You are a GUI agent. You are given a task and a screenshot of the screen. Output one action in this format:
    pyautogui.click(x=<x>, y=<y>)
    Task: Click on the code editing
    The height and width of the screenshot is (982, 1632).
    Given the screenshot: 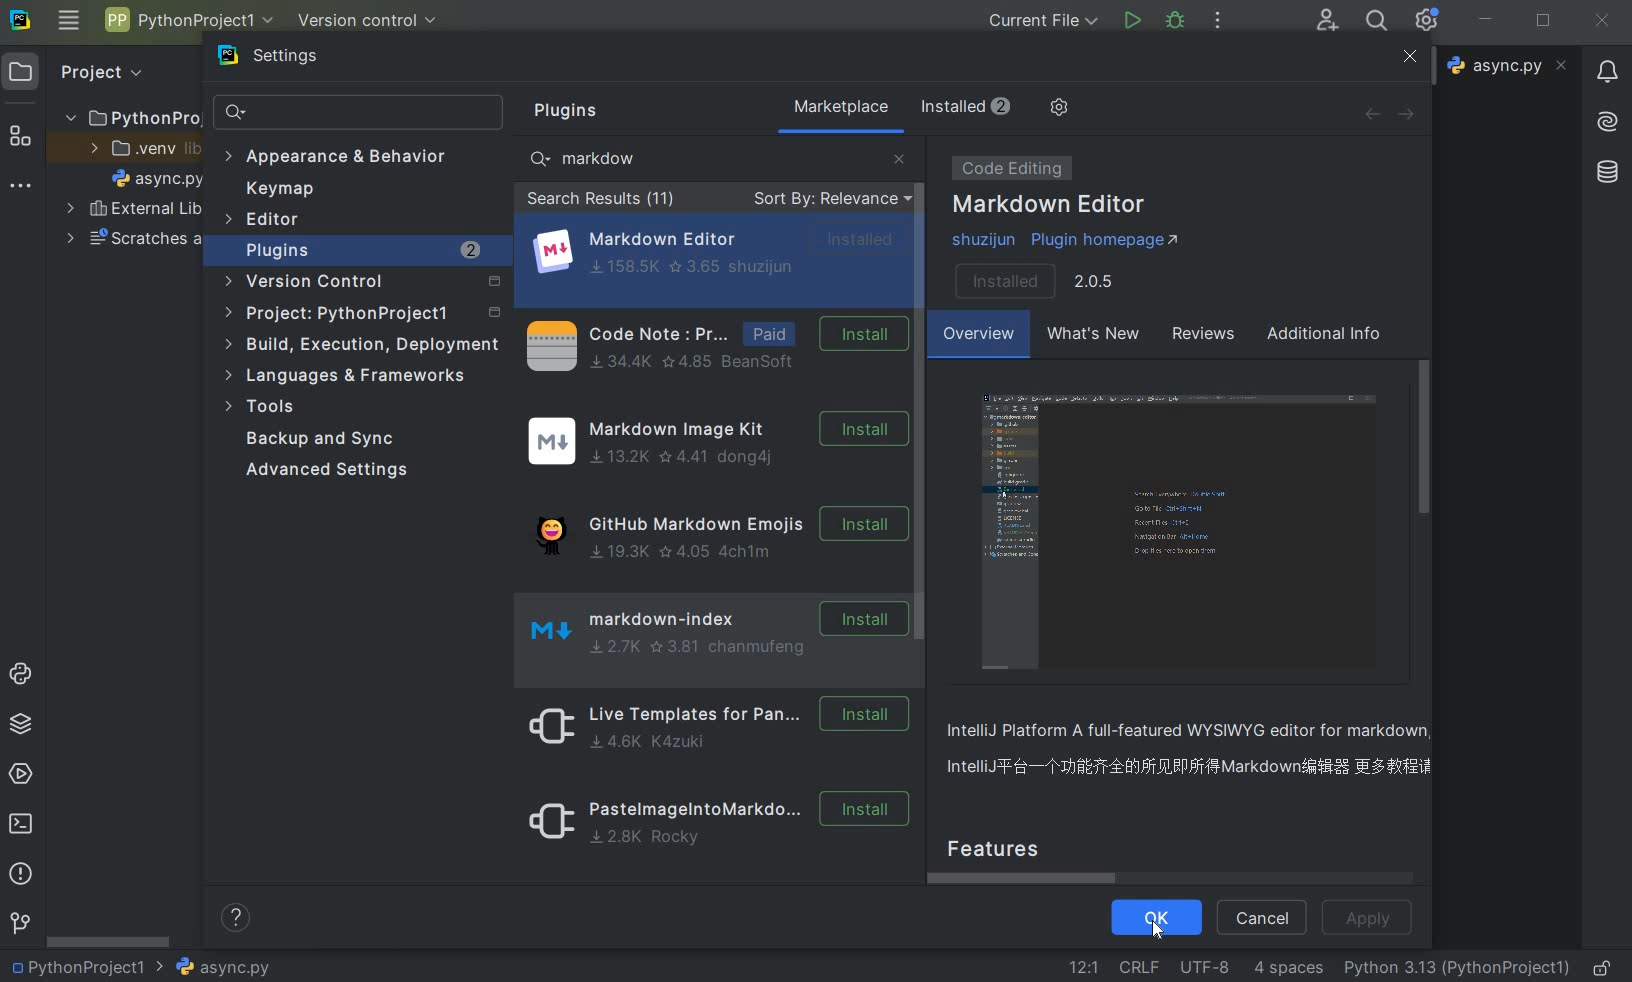 What is the action you would take?
    pyautogui.click(x=1008, y=168)
    